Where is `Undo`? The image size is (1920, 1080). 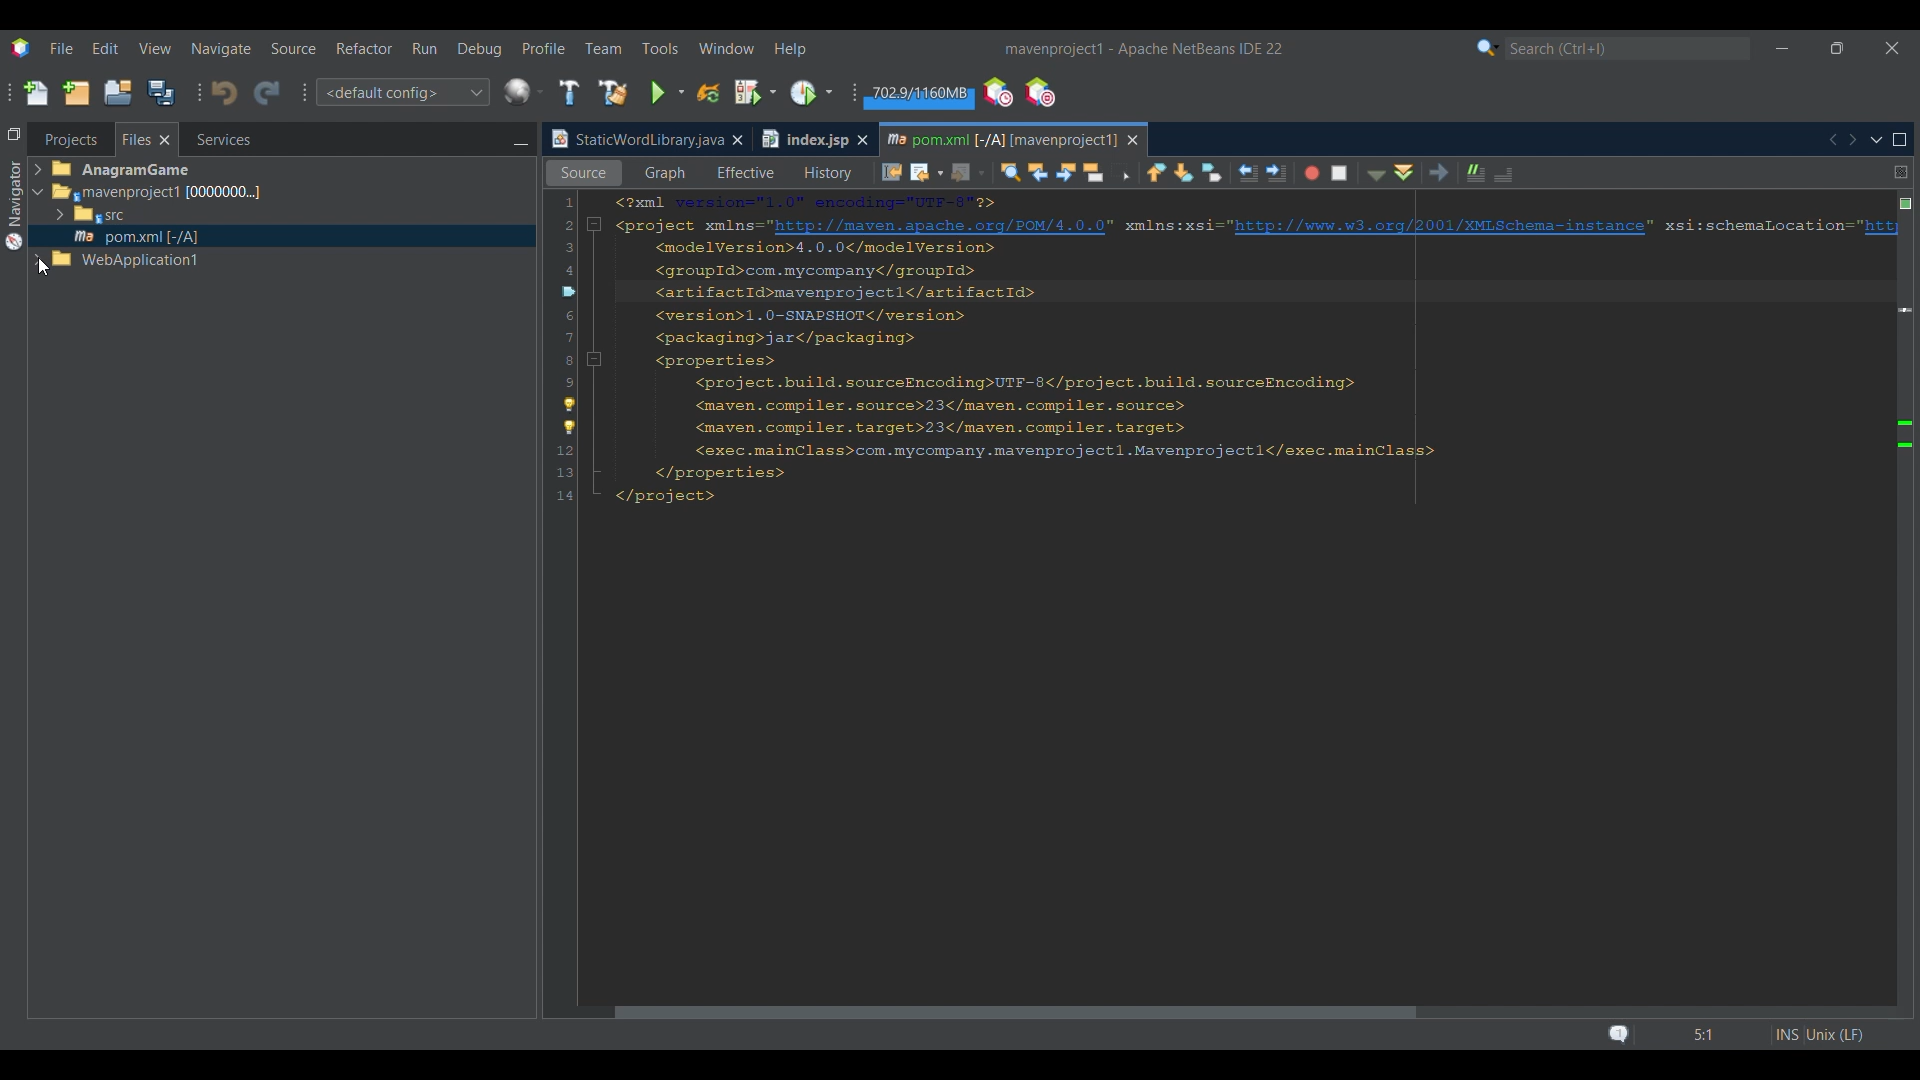 Undo is located at coordinates (224, 93).